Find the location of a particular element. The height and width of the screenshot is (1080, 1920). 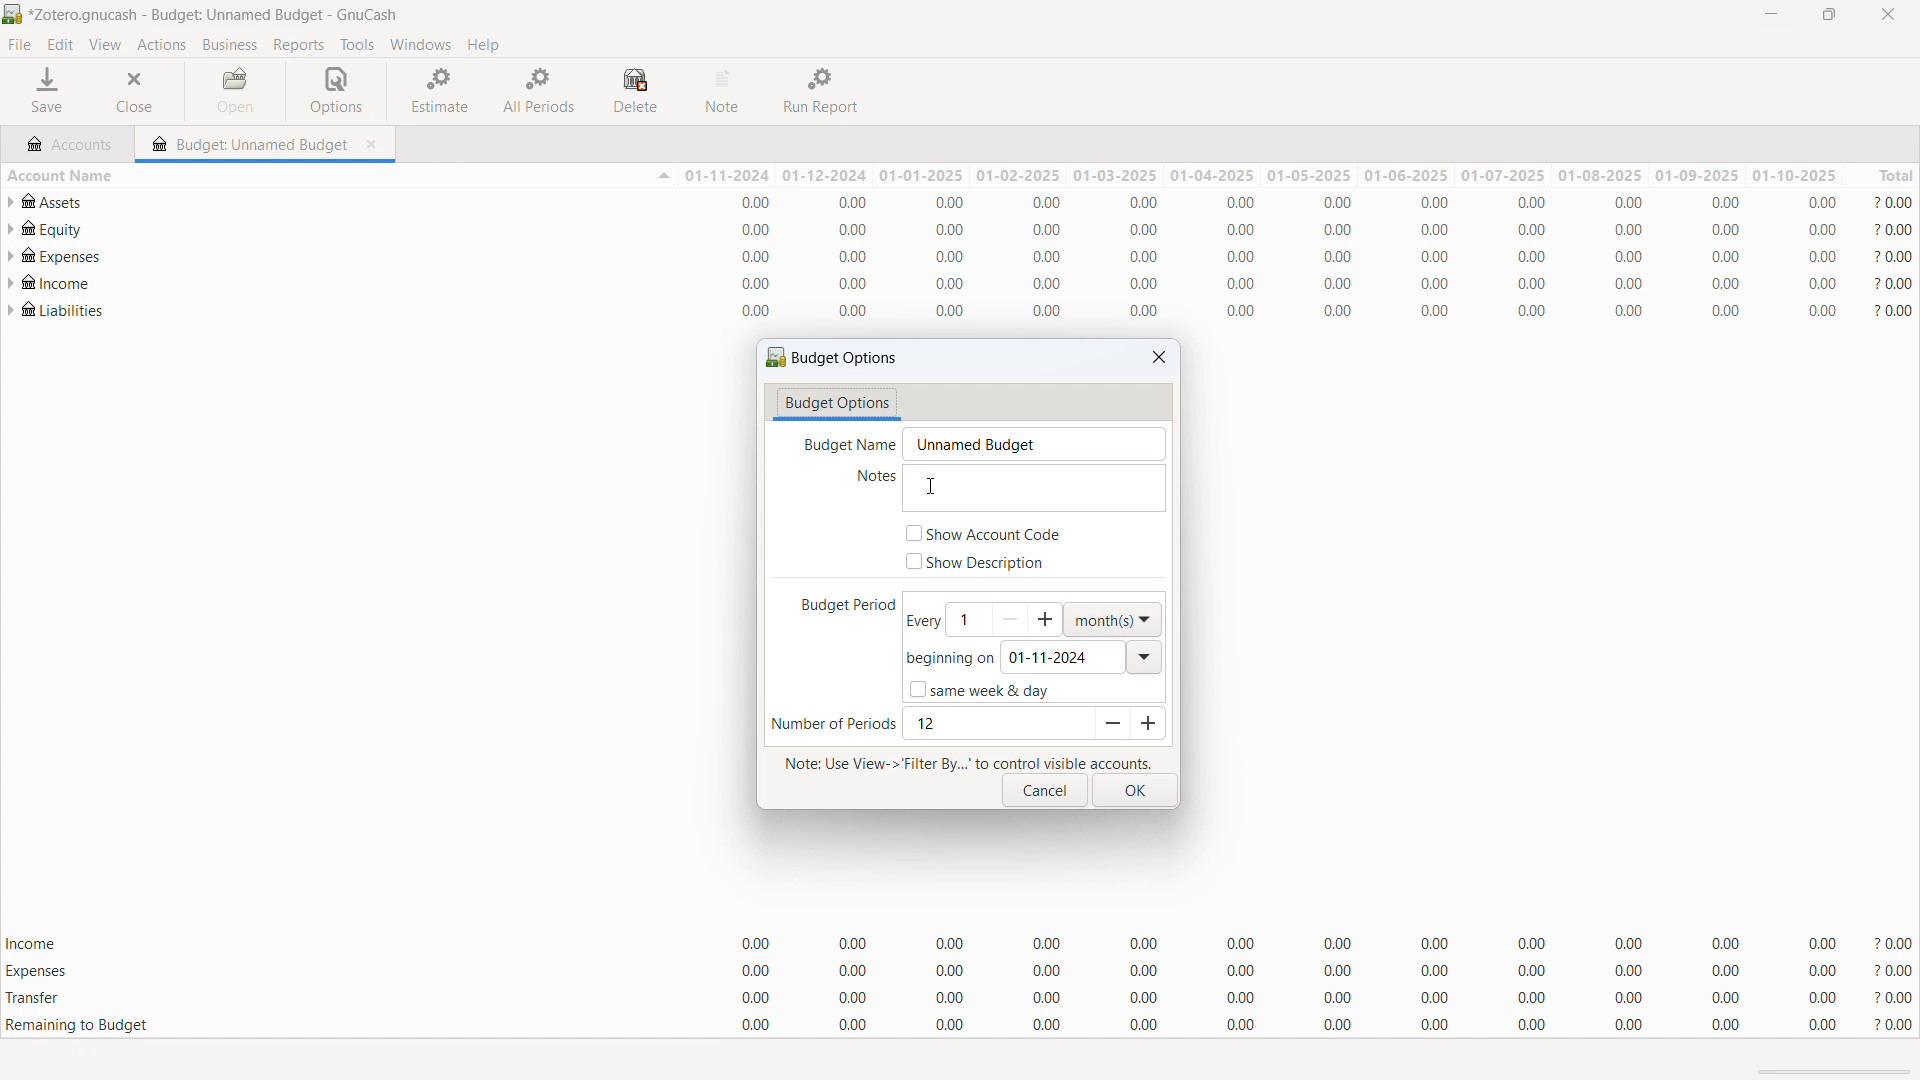

open calendar is located at coordinates (1147, 657).